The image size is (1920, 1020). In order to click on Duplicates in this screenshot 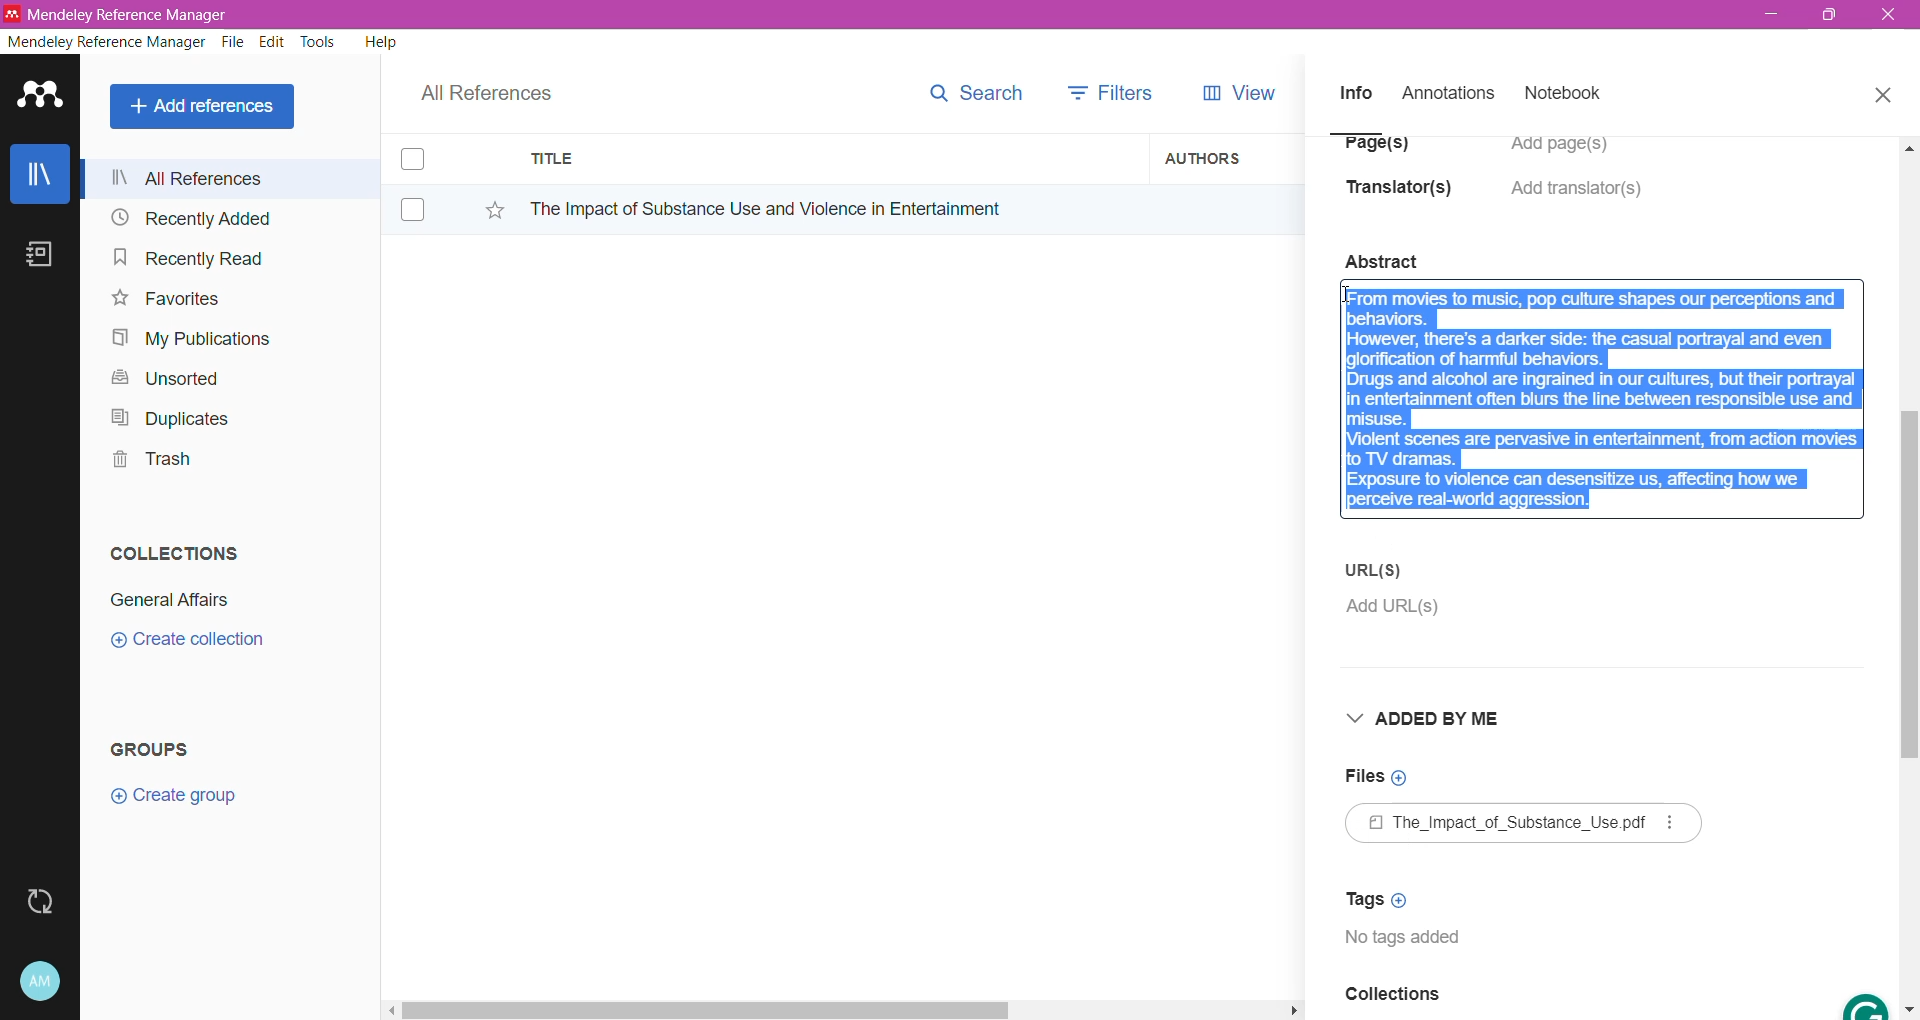, I will do `click(164, 416)`.